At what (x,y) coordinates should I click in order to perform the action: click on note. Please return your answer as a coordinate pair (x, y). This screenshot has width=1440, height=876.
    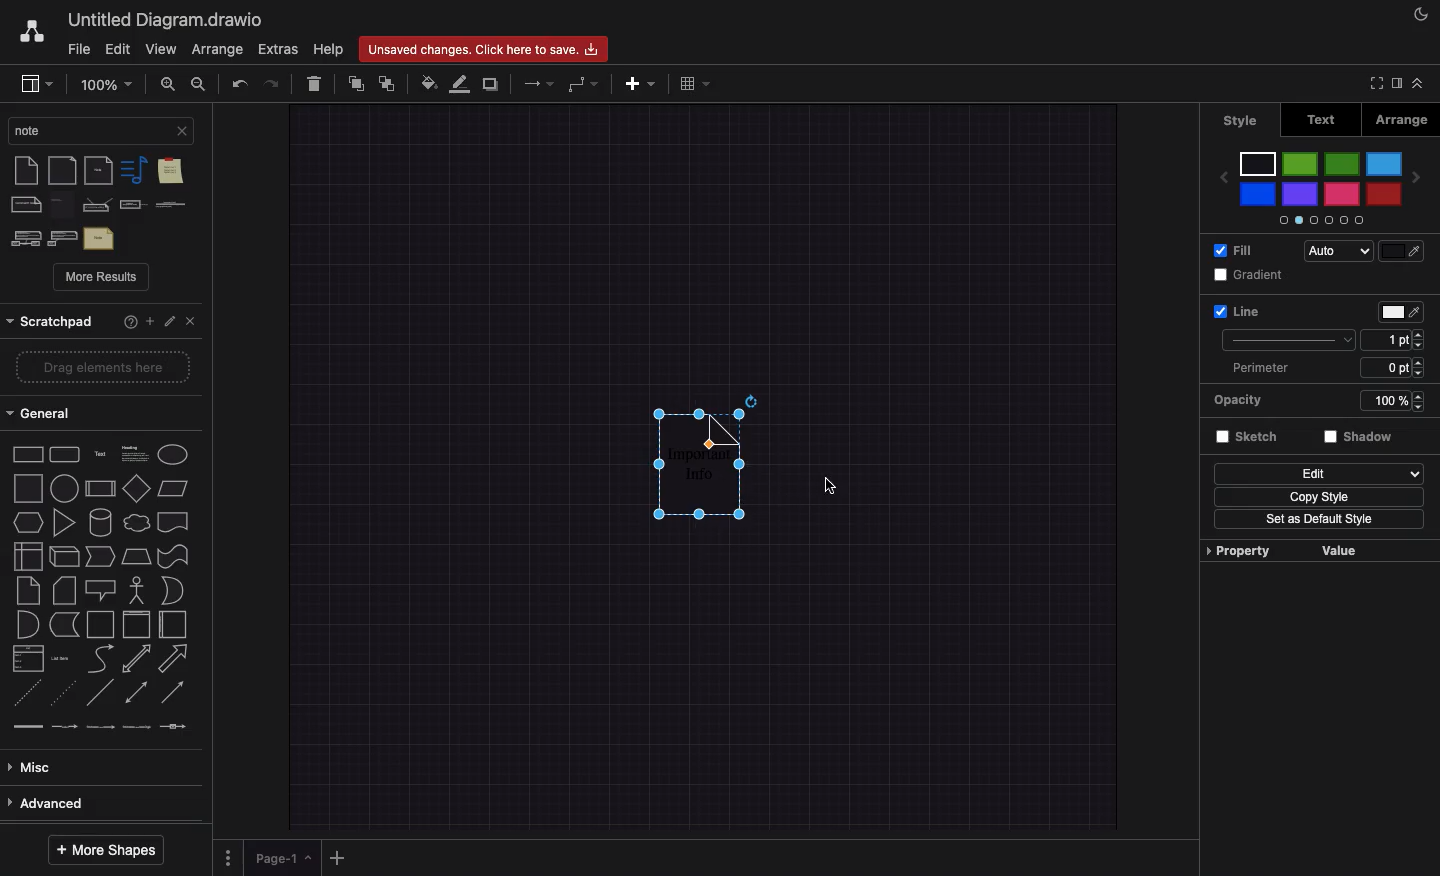
    Looking at the image, I should click on (100, 170).